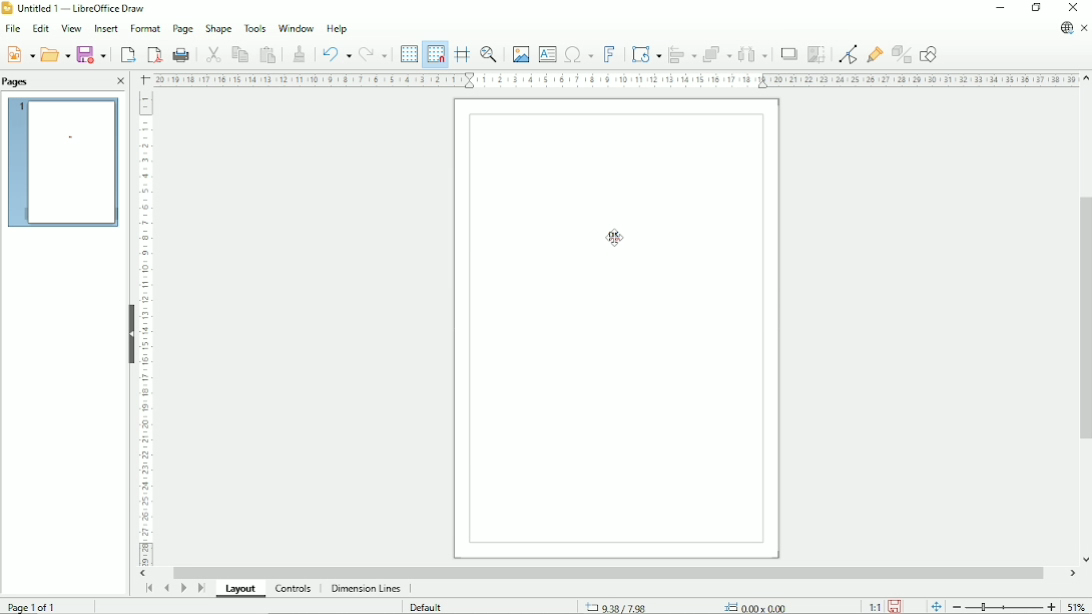  I want to click on Close document, so click(1085, 27).